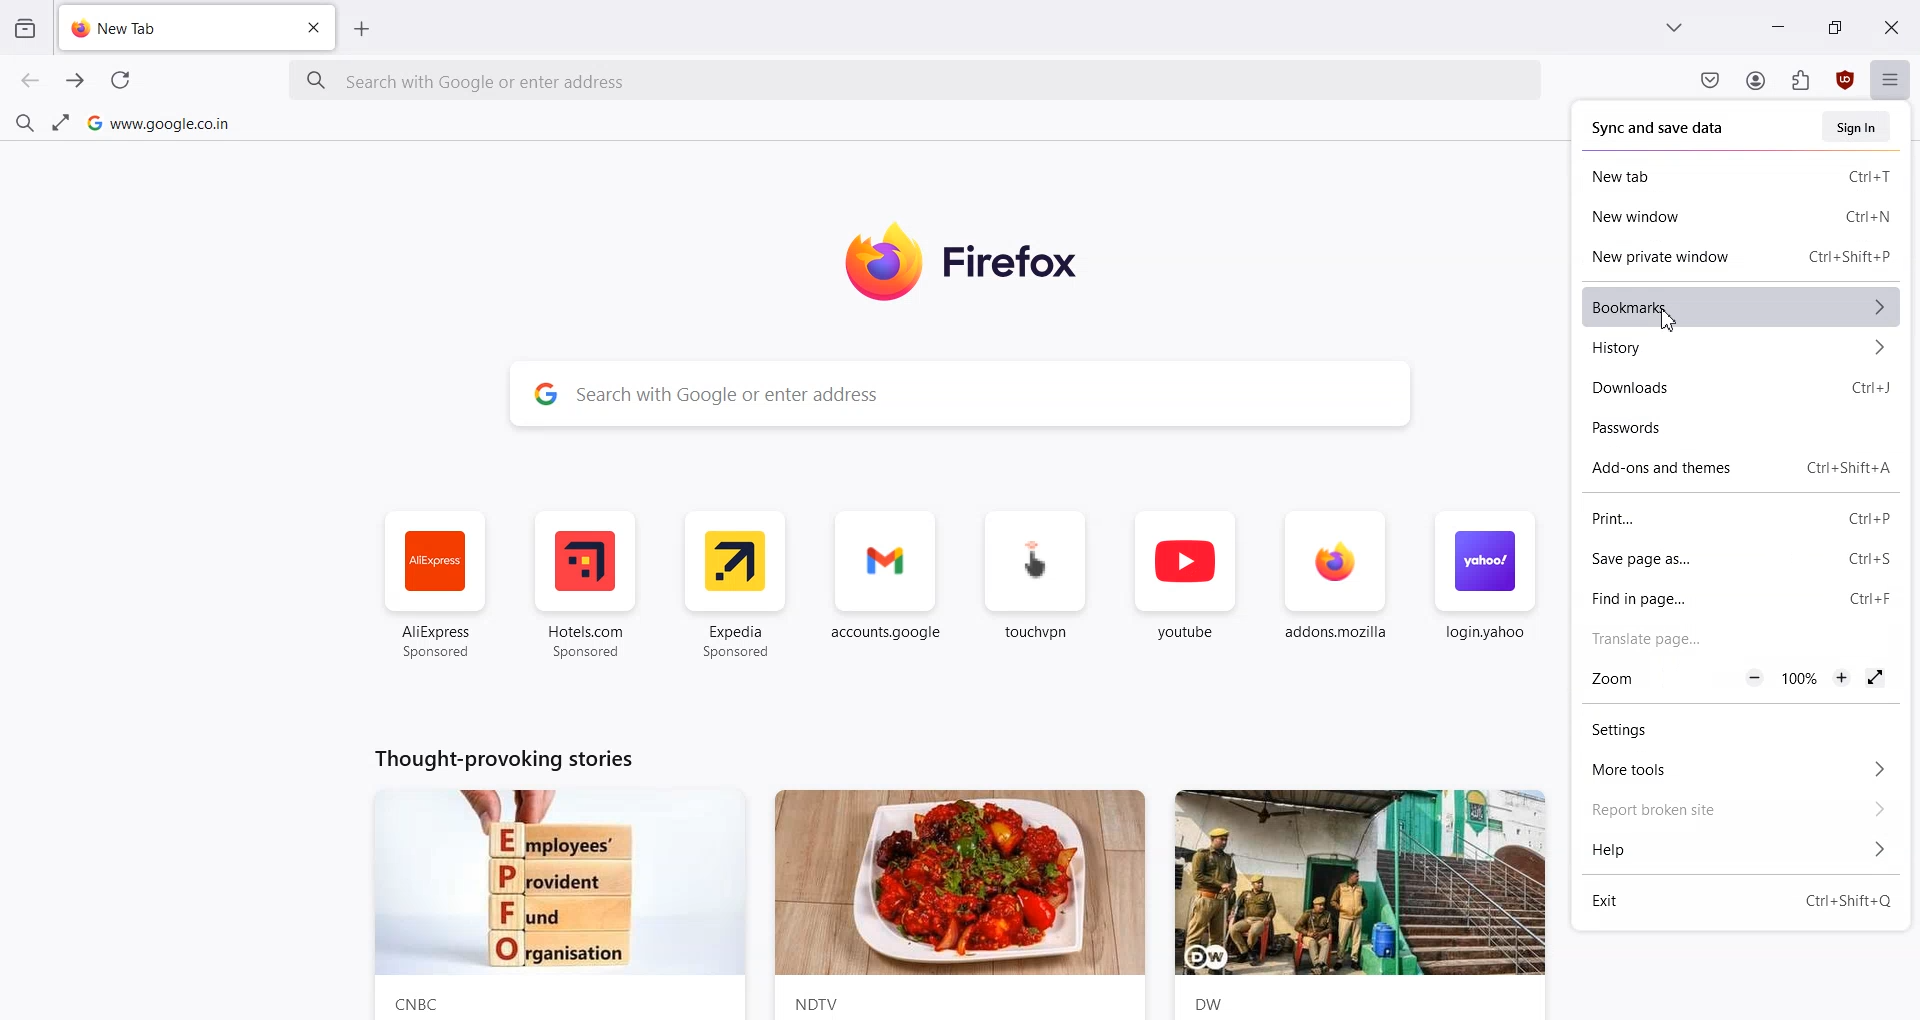 Image resolution: width=1920 pixels, height=1020 pixels. What do you see at coordinates (1742, 427) in the screenshot?
I see `Passwords` at bounding box center [1742, 427].